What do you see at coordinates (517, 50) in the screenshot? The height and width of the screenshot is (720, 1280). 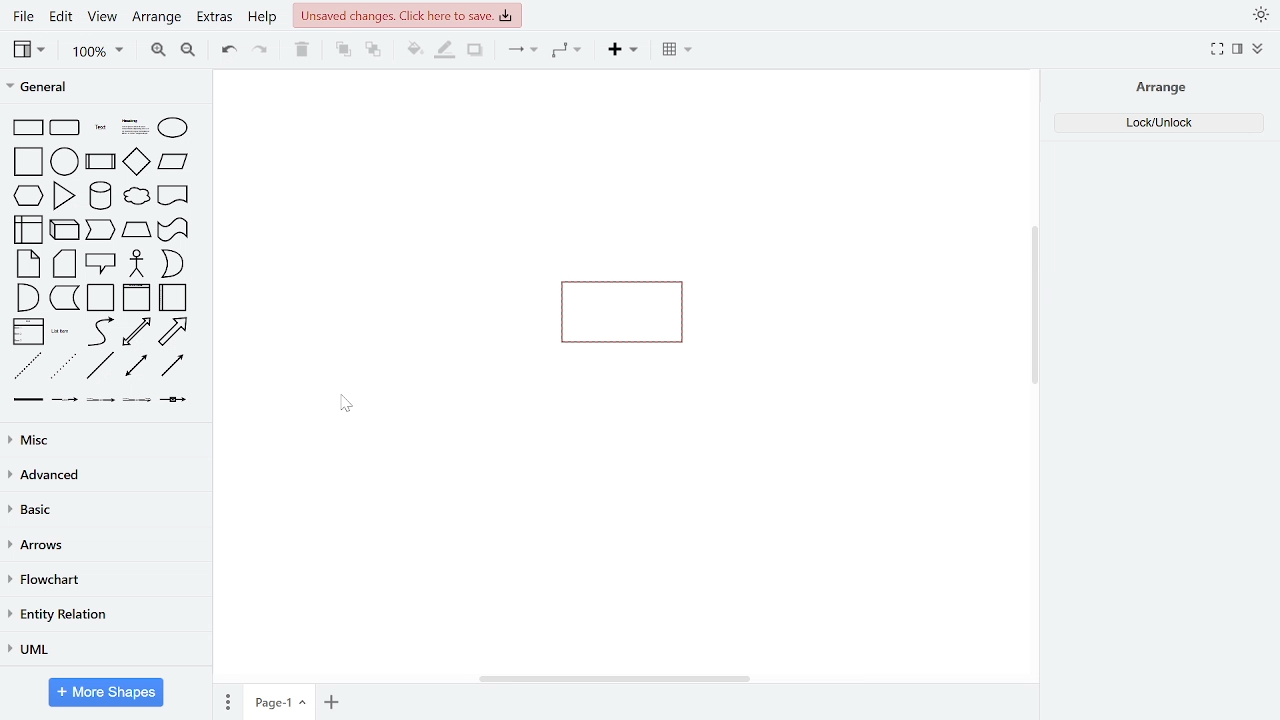 I see `connector` at bounding box center [517, 50].